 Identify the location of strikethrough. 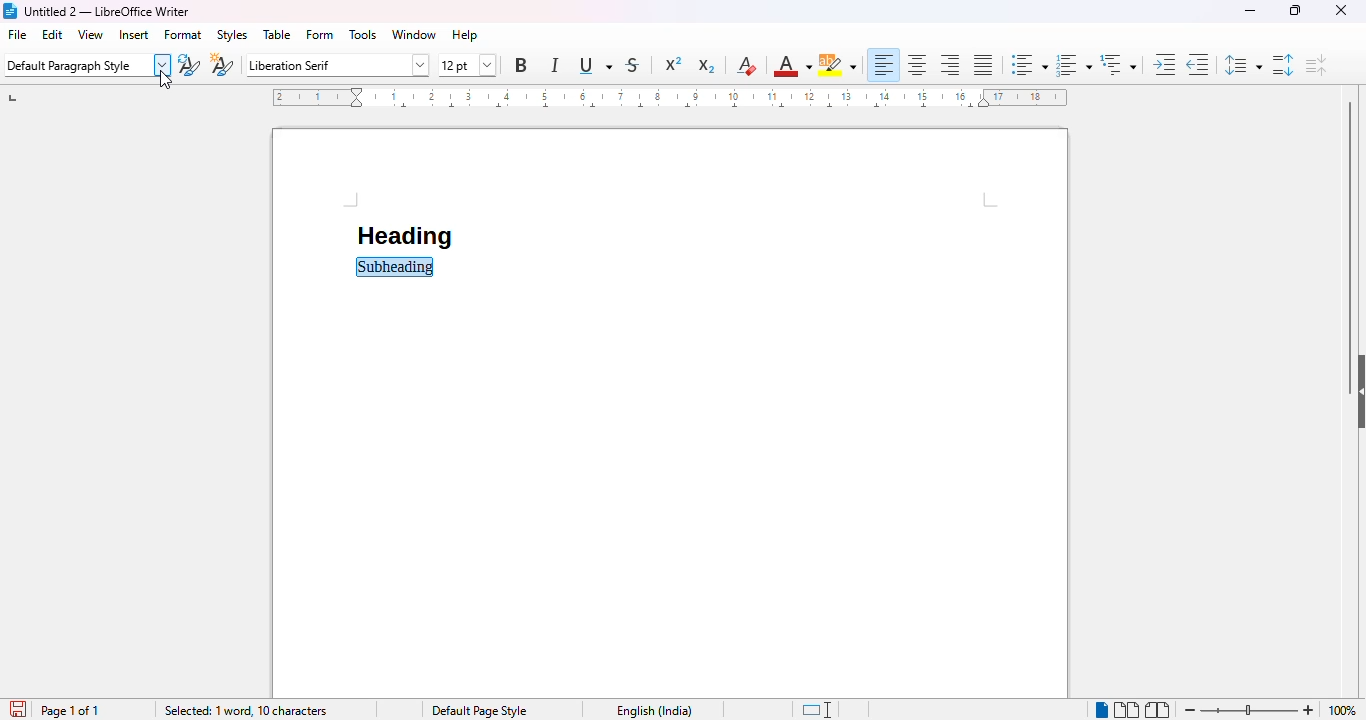
(633, 66).